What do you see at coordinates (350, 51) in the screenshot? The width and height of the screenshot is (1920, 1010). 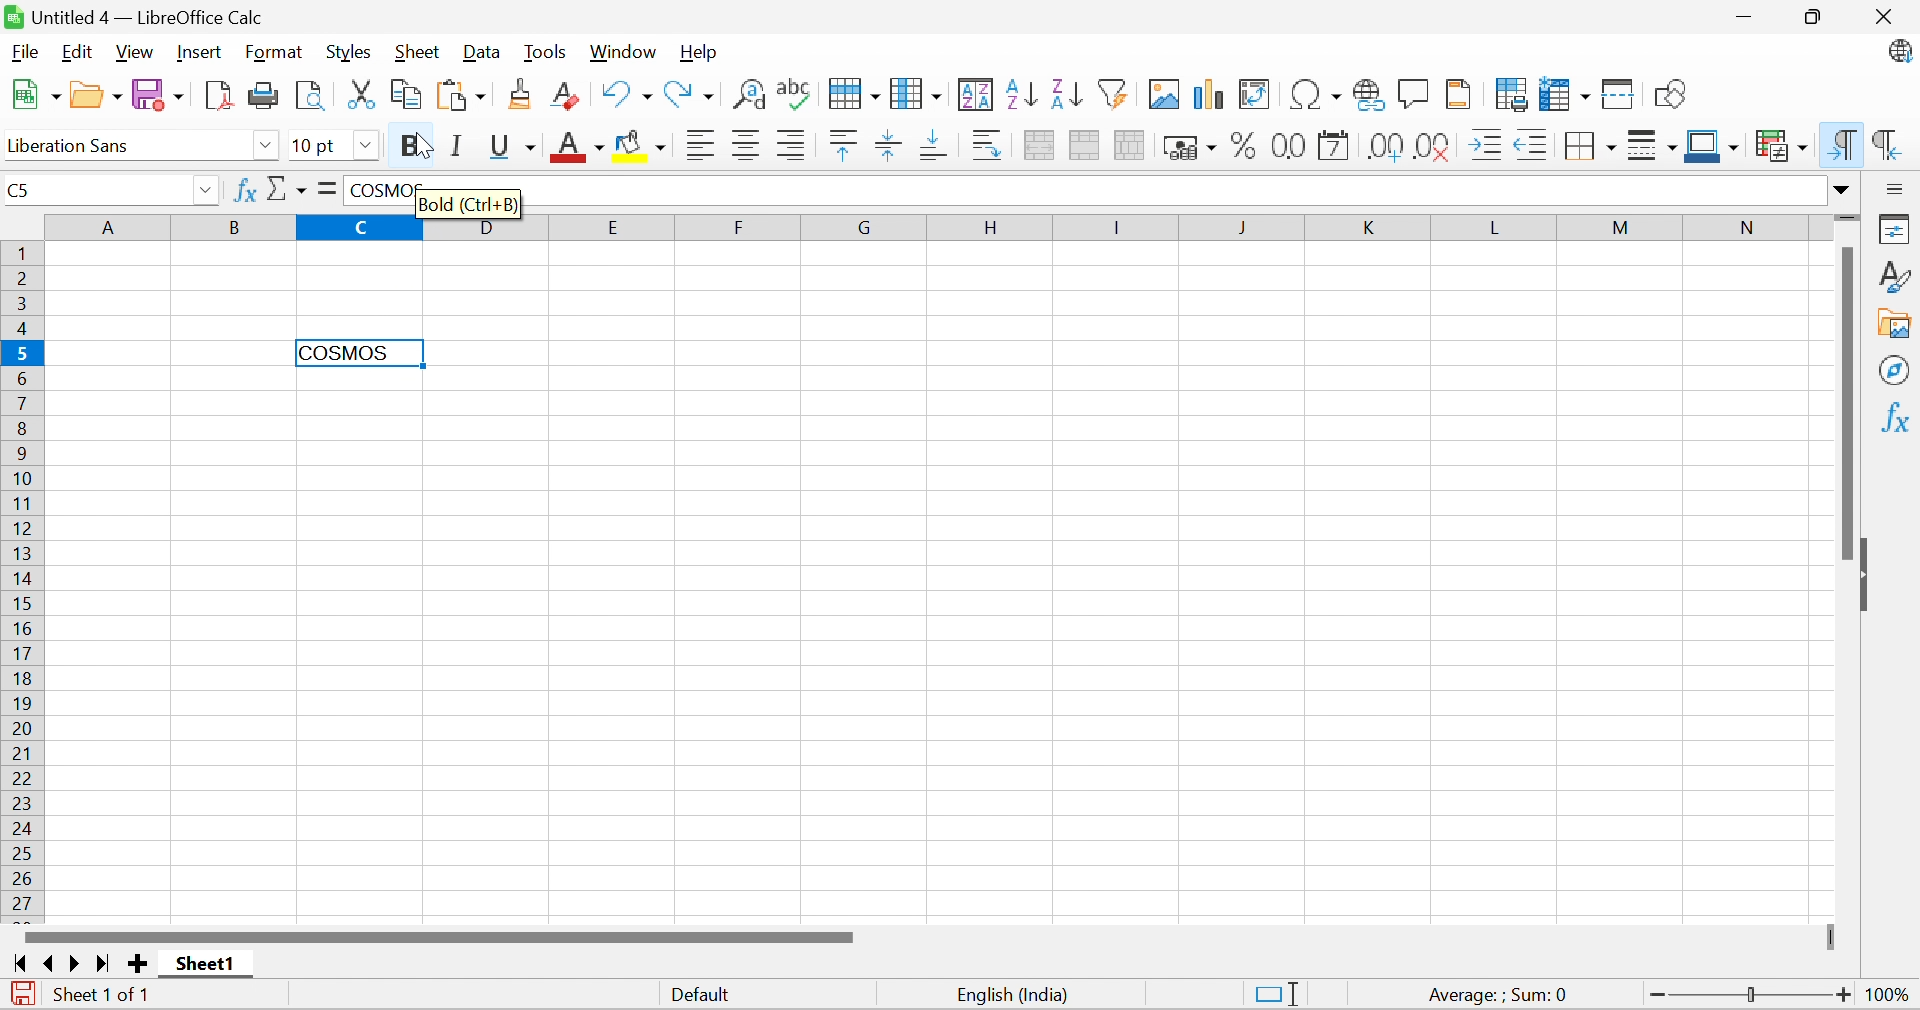 I see `Styles` at bounding box center [350, 51].